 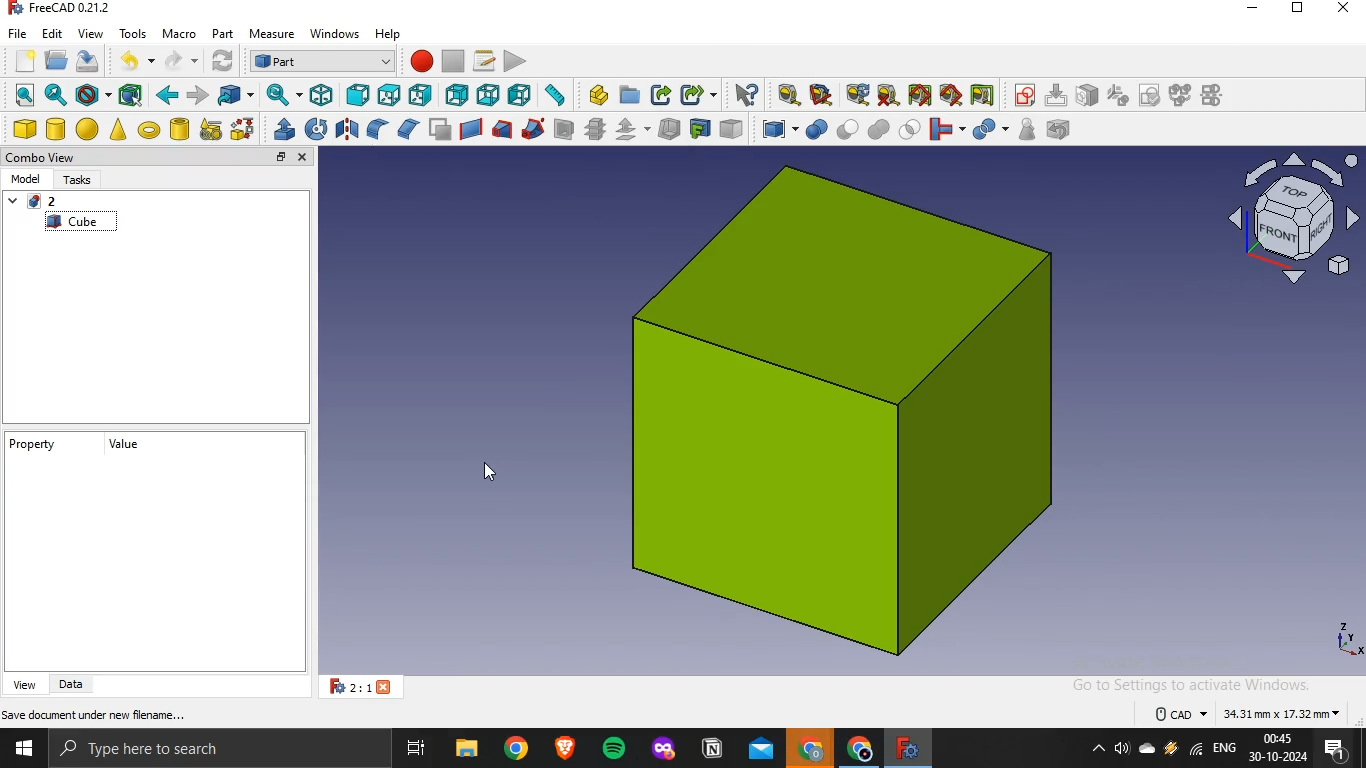 I want to click on notion, so click(x=713, y=748).